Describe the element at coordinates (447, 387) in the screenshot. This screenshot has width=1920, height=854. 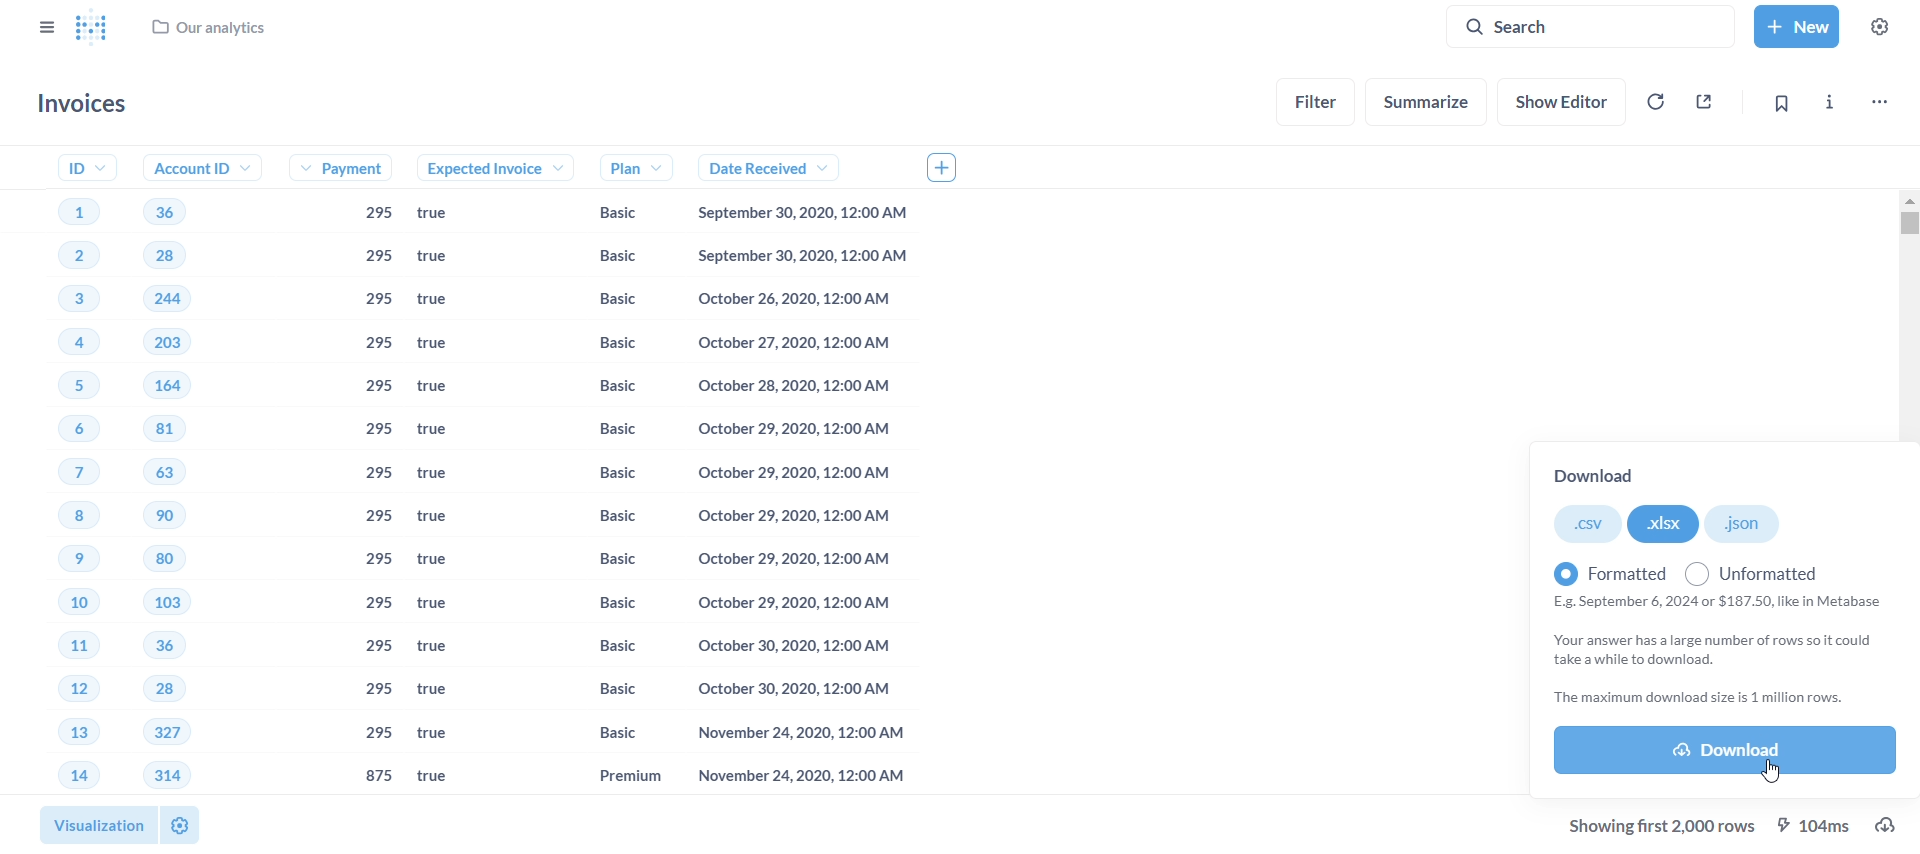
I see `true` at that location.